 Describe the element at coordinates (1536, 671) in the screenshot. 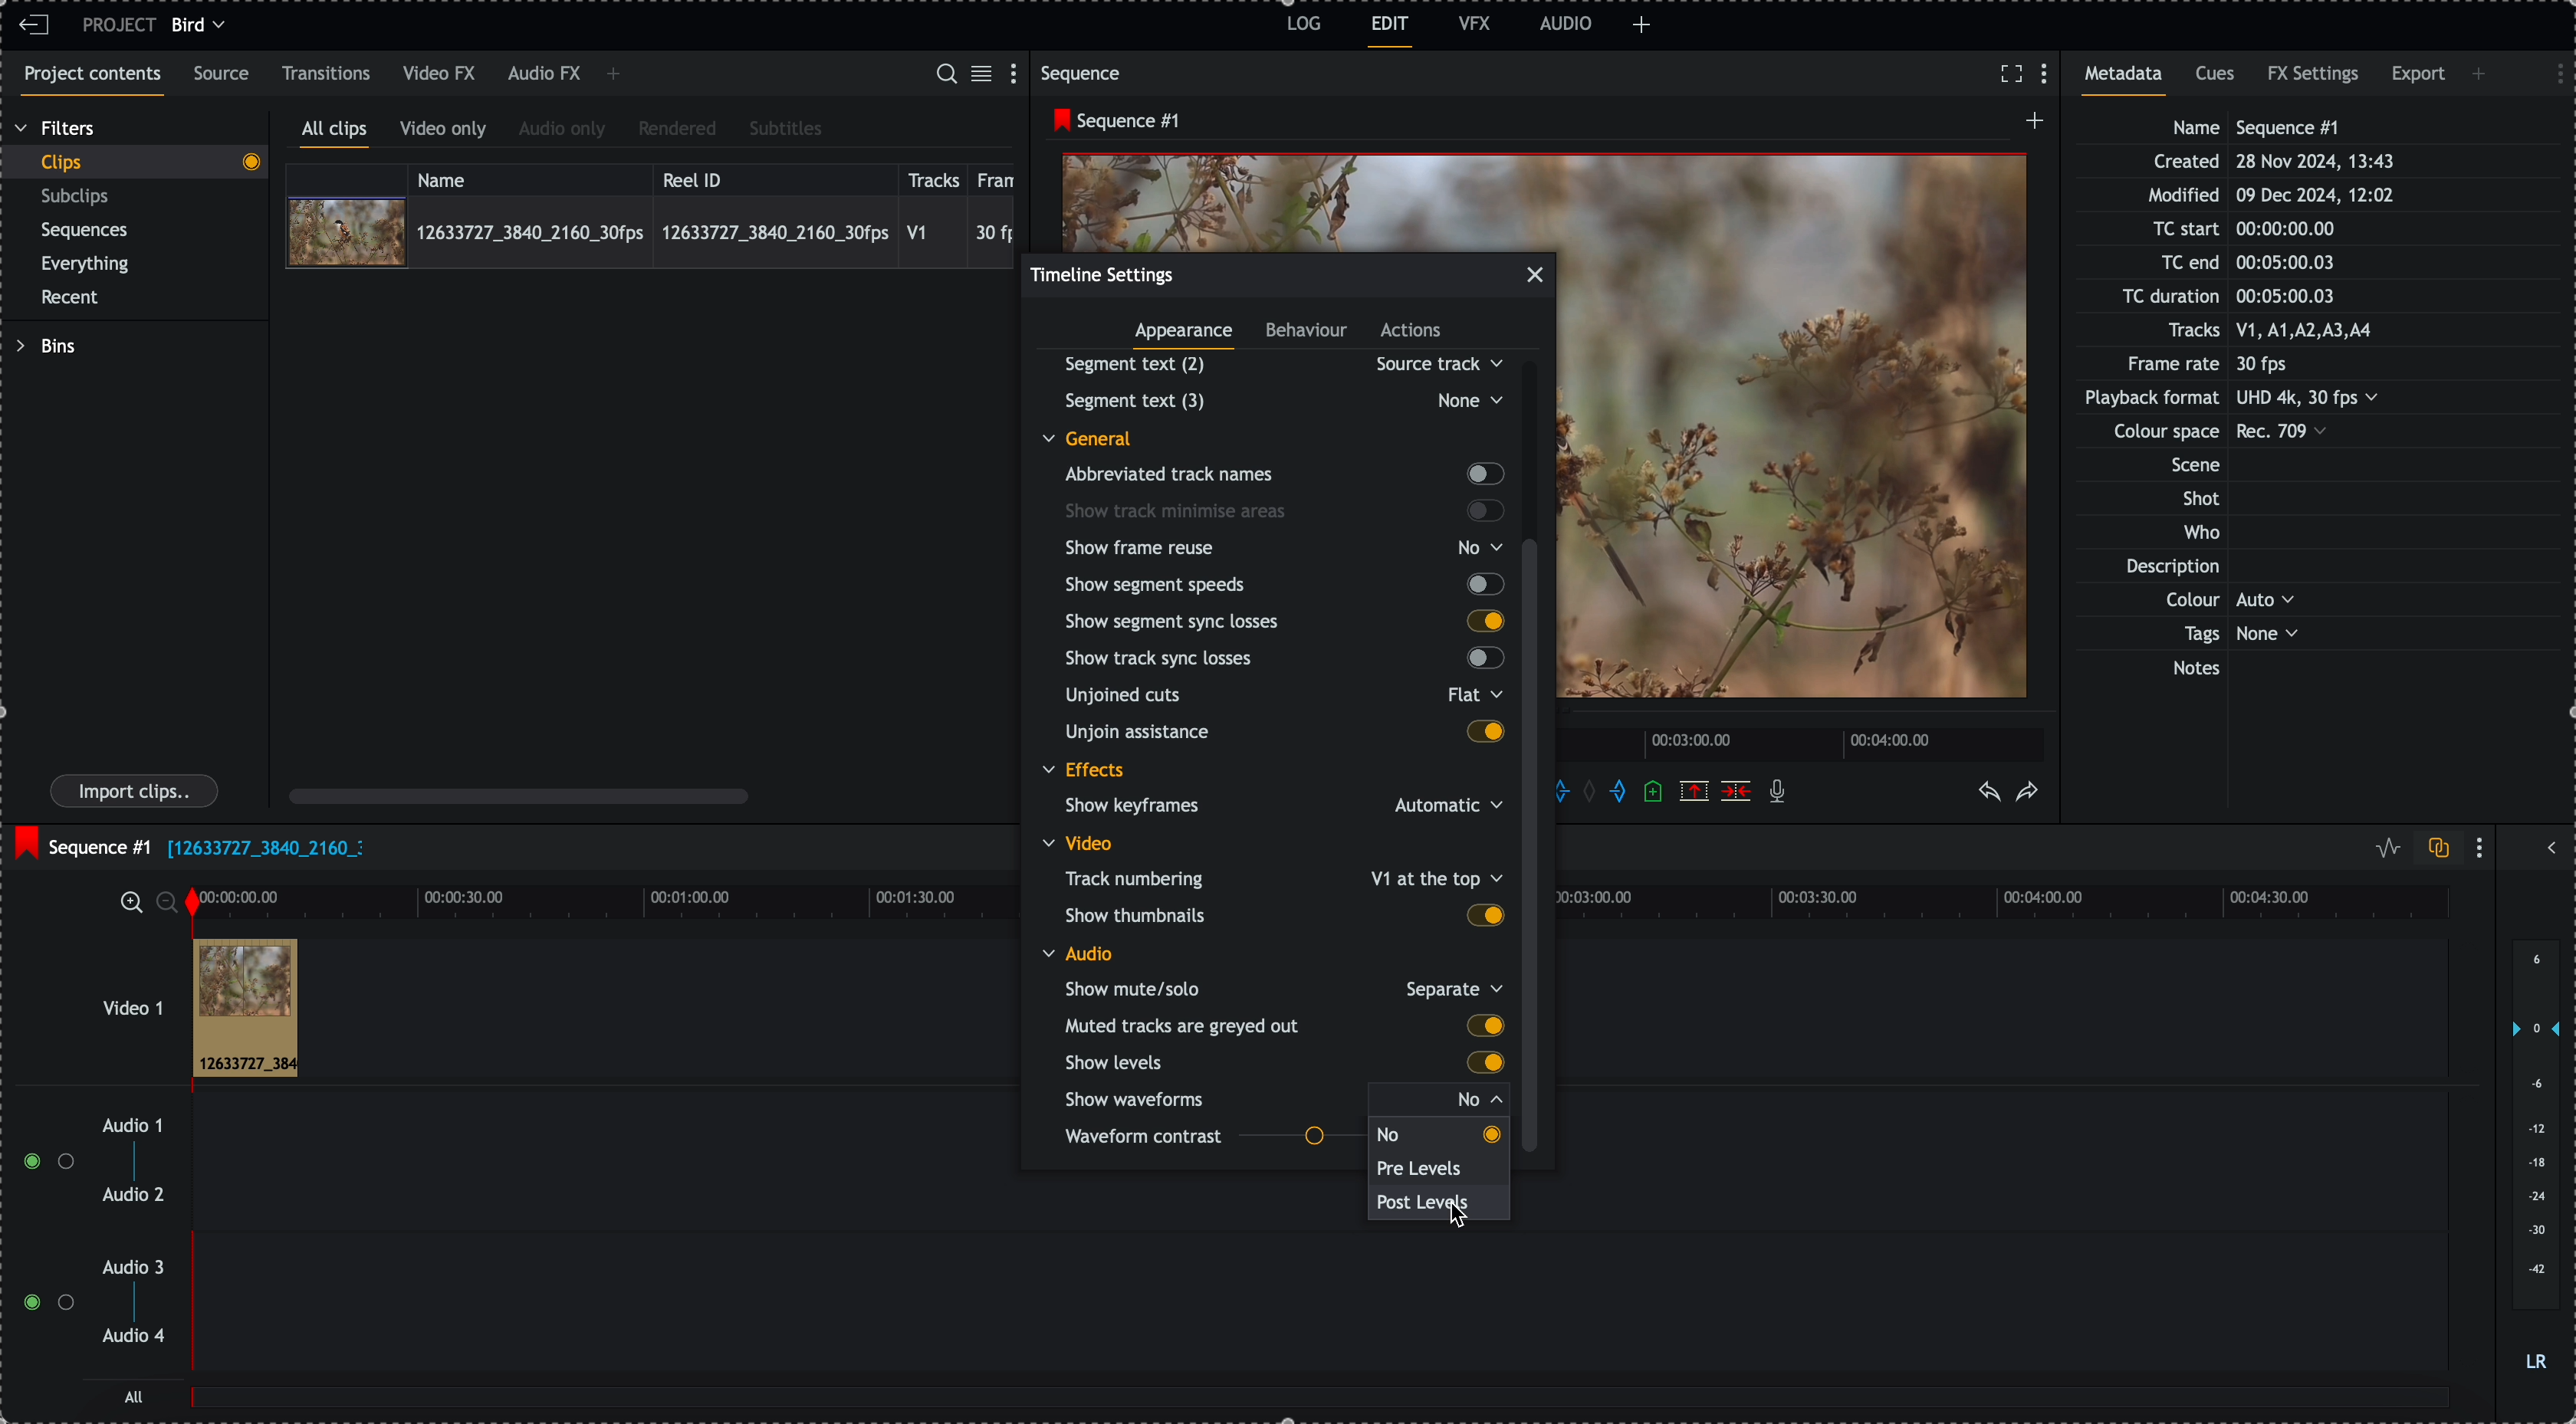

I see `click on scroll bar` at that location.